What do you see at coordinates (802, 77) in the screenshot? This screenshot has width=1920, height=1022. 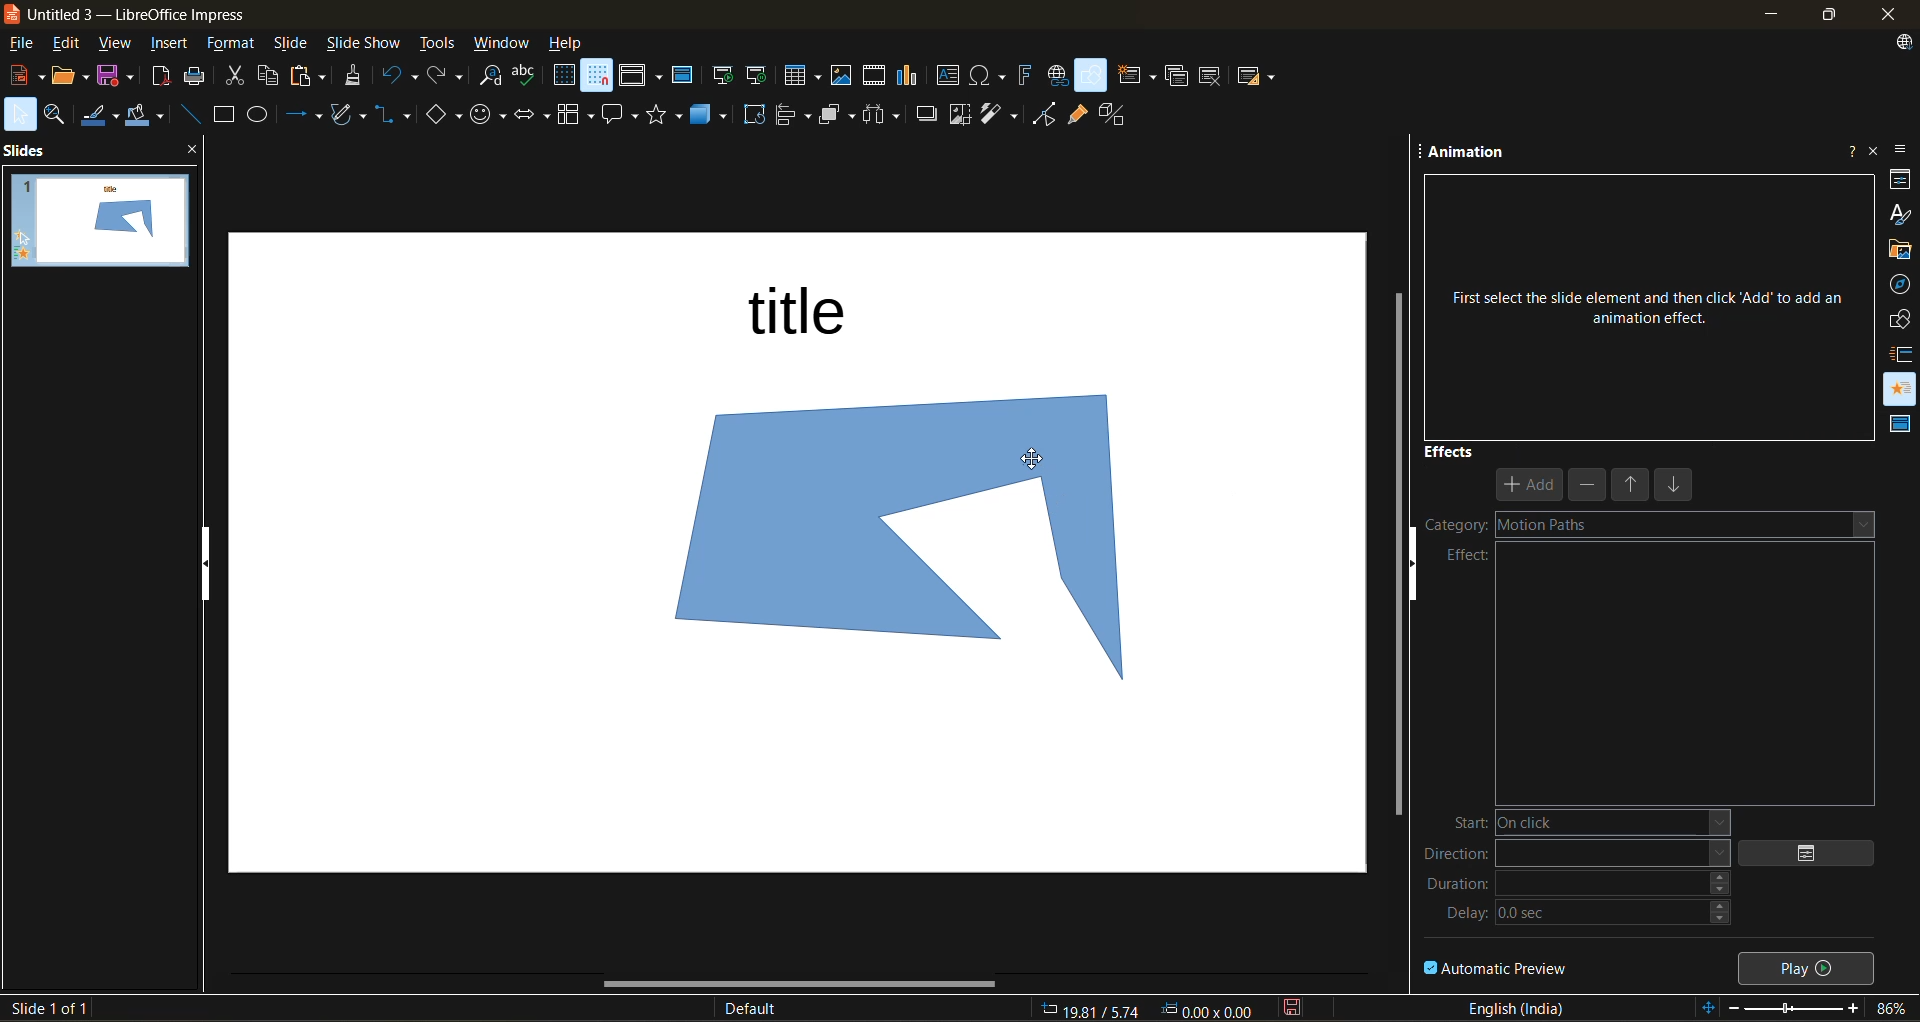 I see `table` at bounding box center [802, 77].